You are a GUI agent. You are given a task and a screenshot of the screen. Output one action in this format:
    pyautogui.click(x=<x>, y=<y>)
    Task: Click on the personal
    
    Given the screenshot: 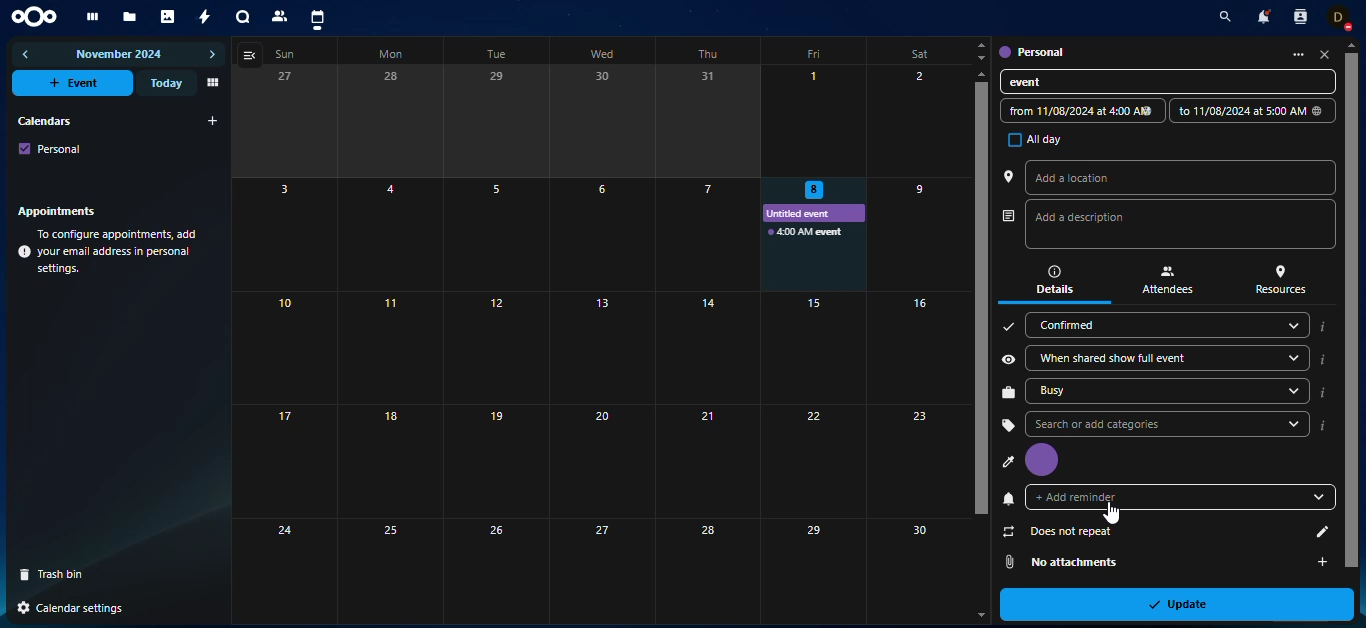 What is the action you would take?
    pyautogui.click(x=51, y=148)
    